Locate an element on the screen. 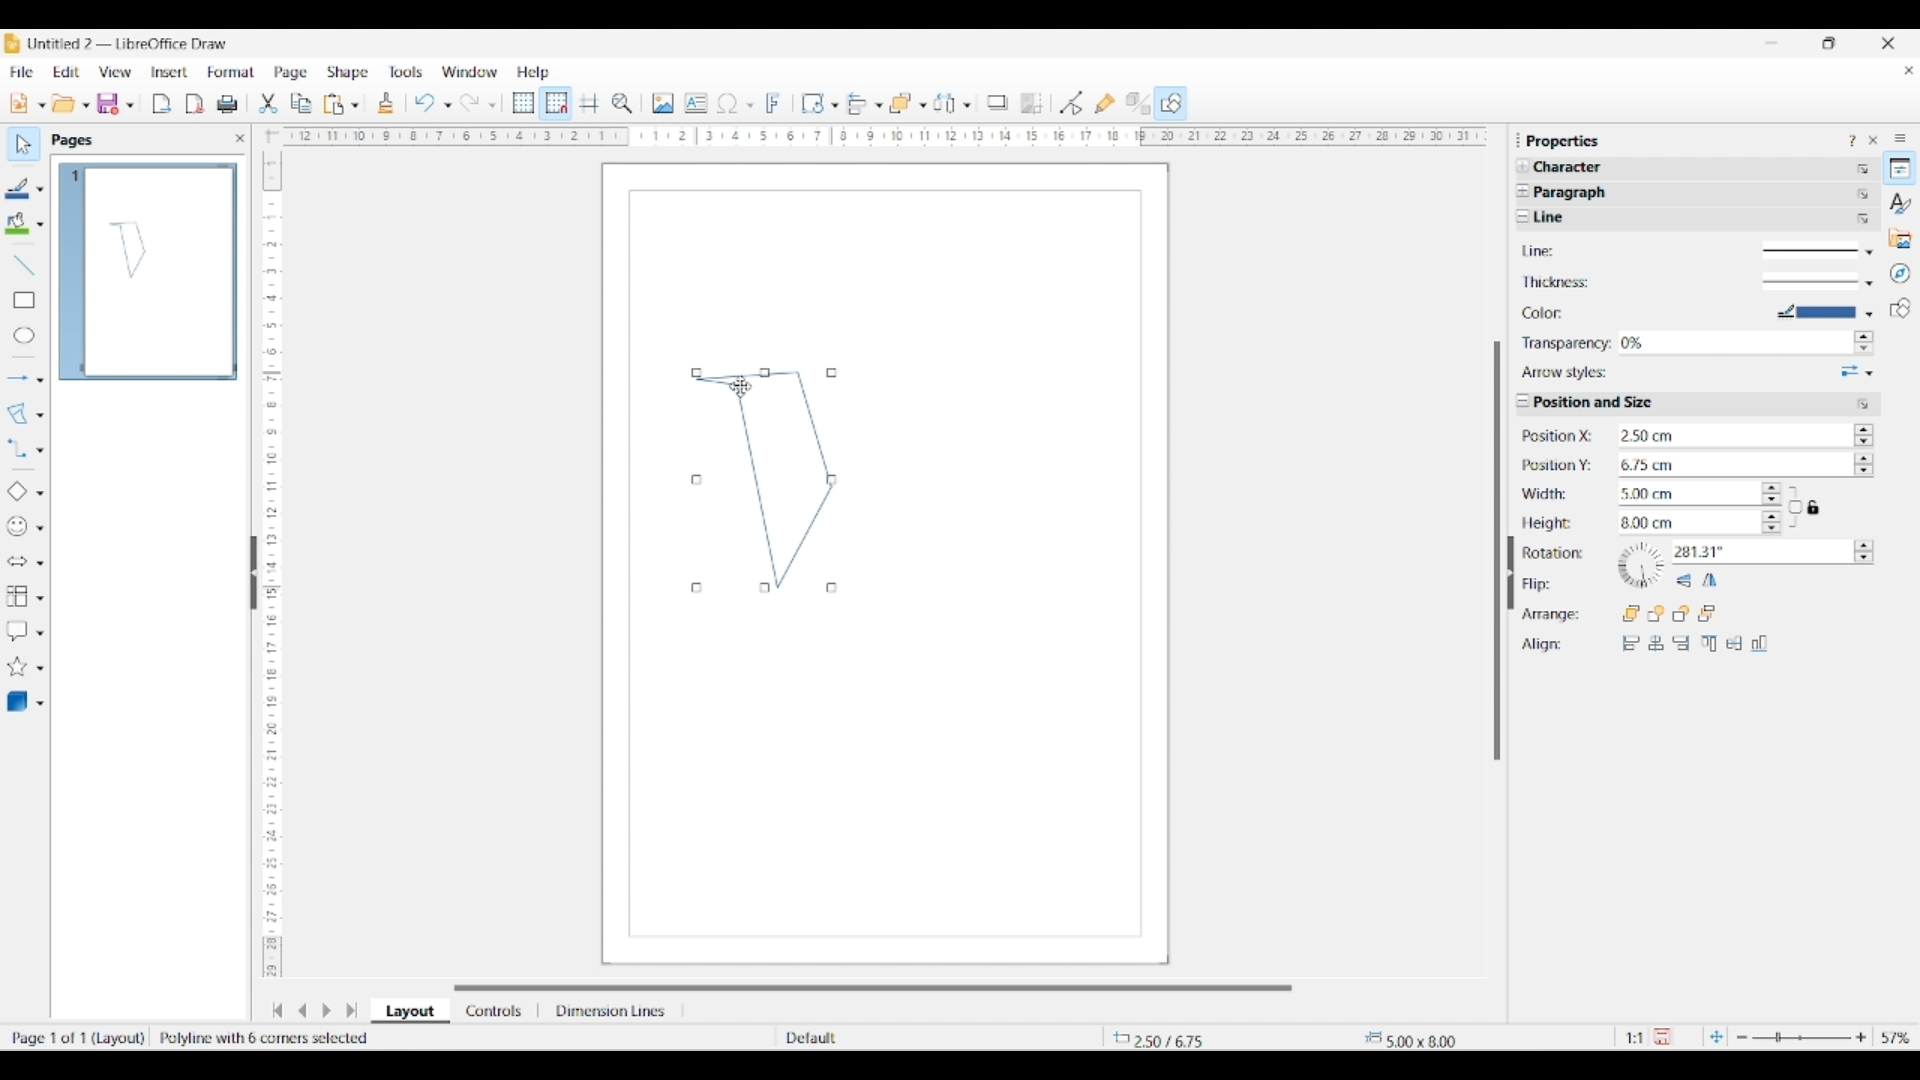 Image resolution: width=1920 pixels, height=1080 pixels. Shapes is located at coordinates (1900, 308).